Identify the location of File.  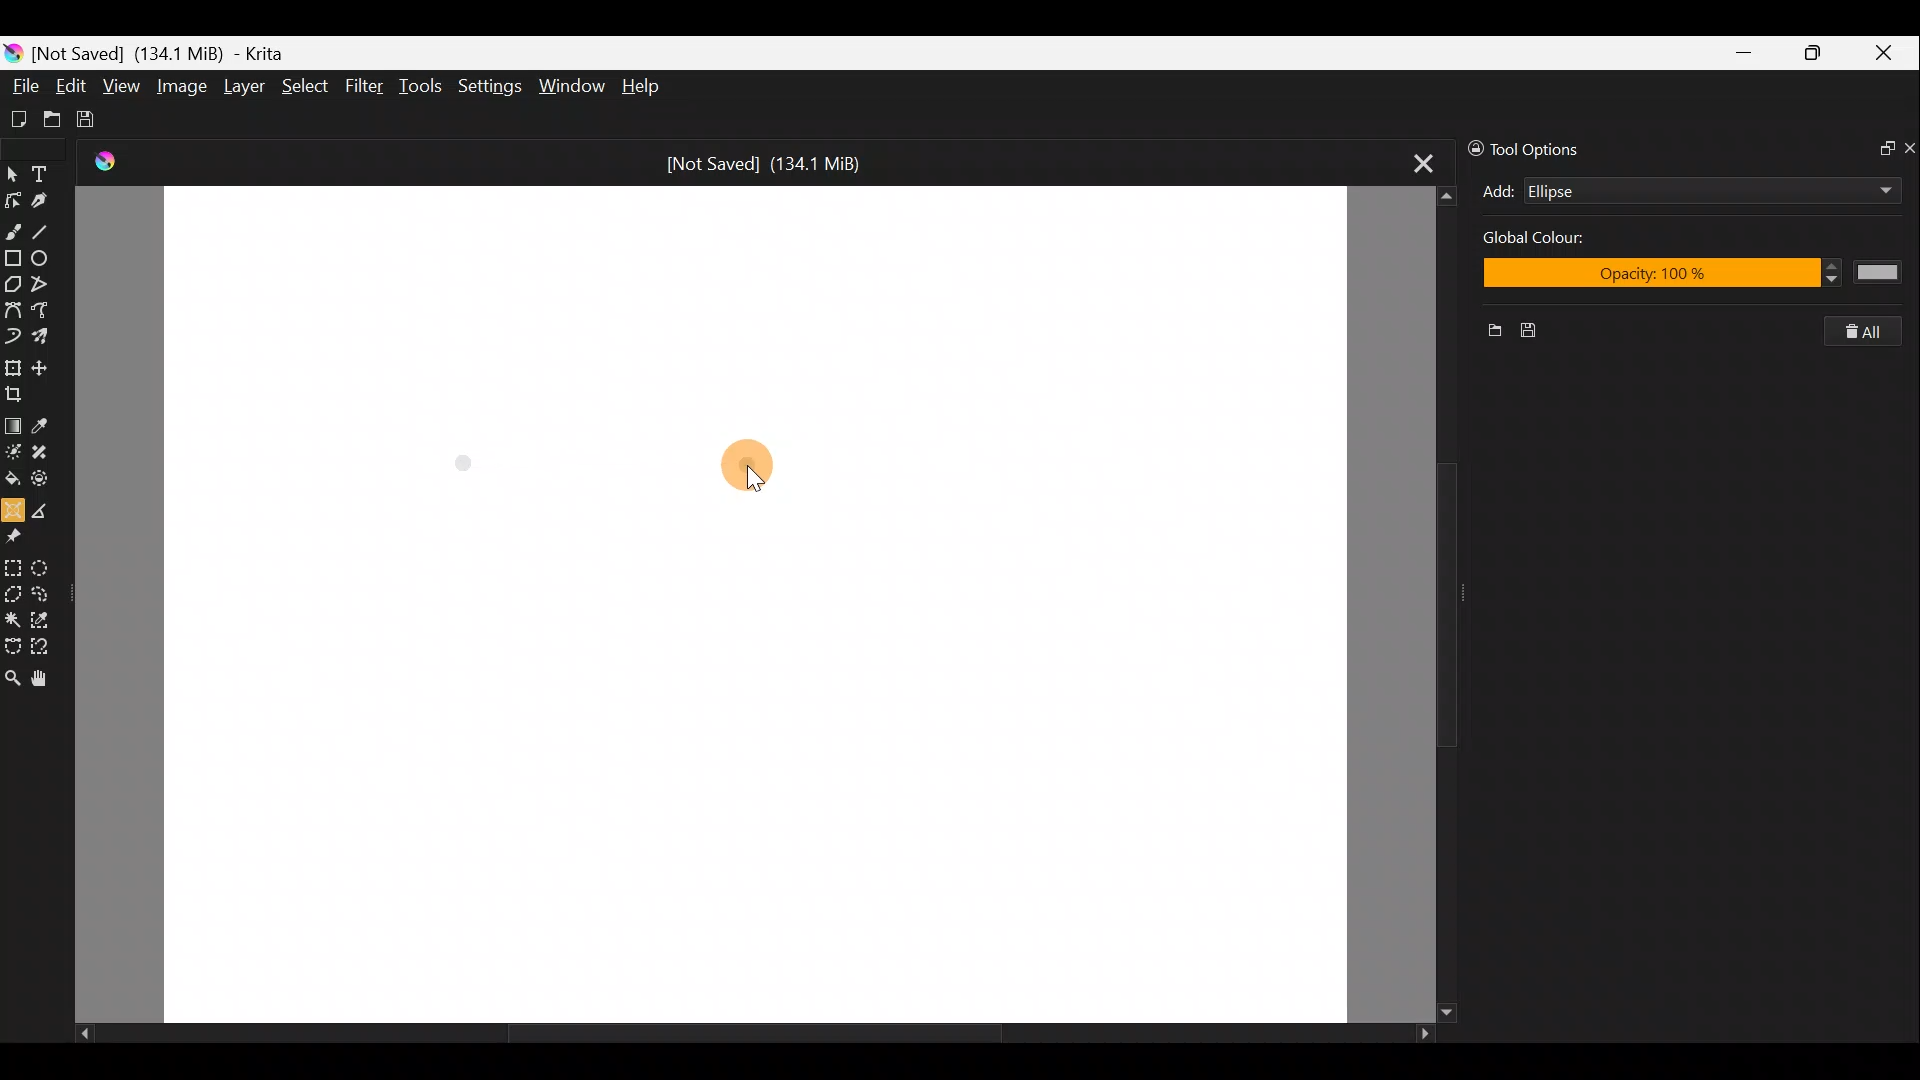
(23, 80).